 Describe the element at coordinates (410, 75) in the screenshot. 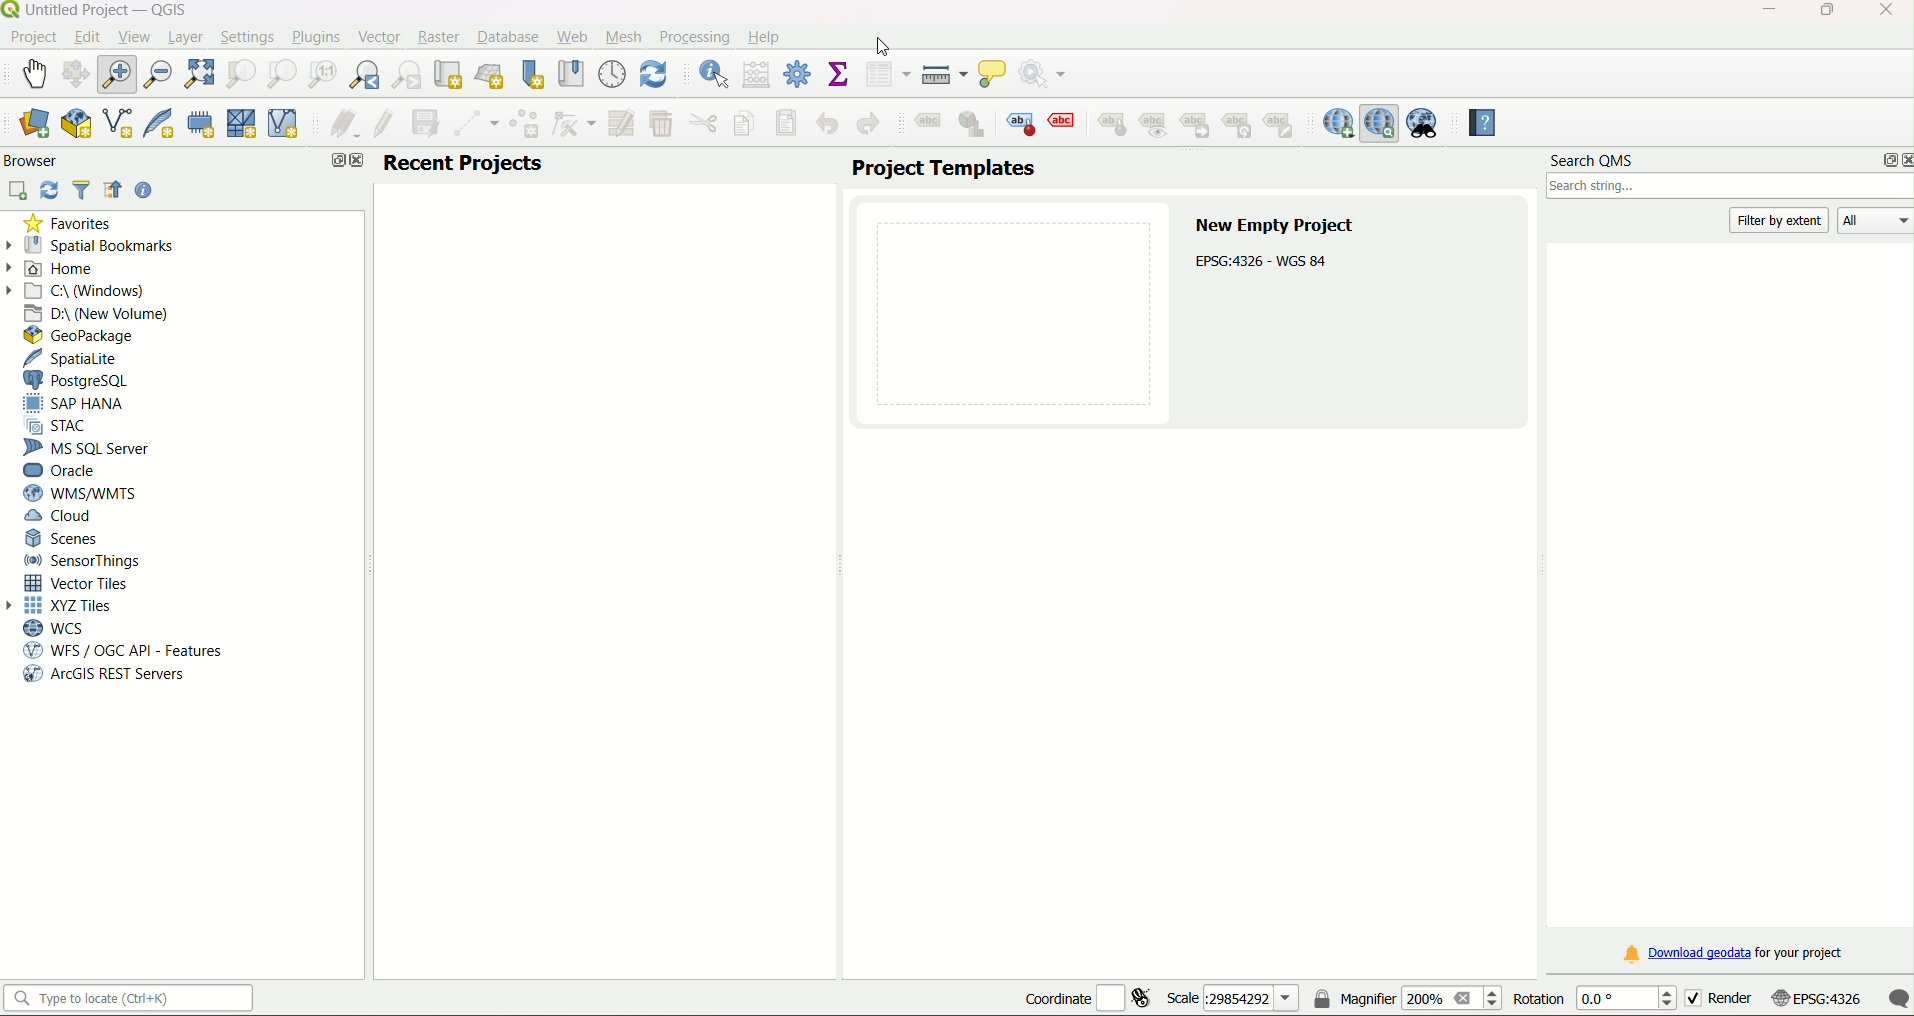

I see `zoom next` at that location.